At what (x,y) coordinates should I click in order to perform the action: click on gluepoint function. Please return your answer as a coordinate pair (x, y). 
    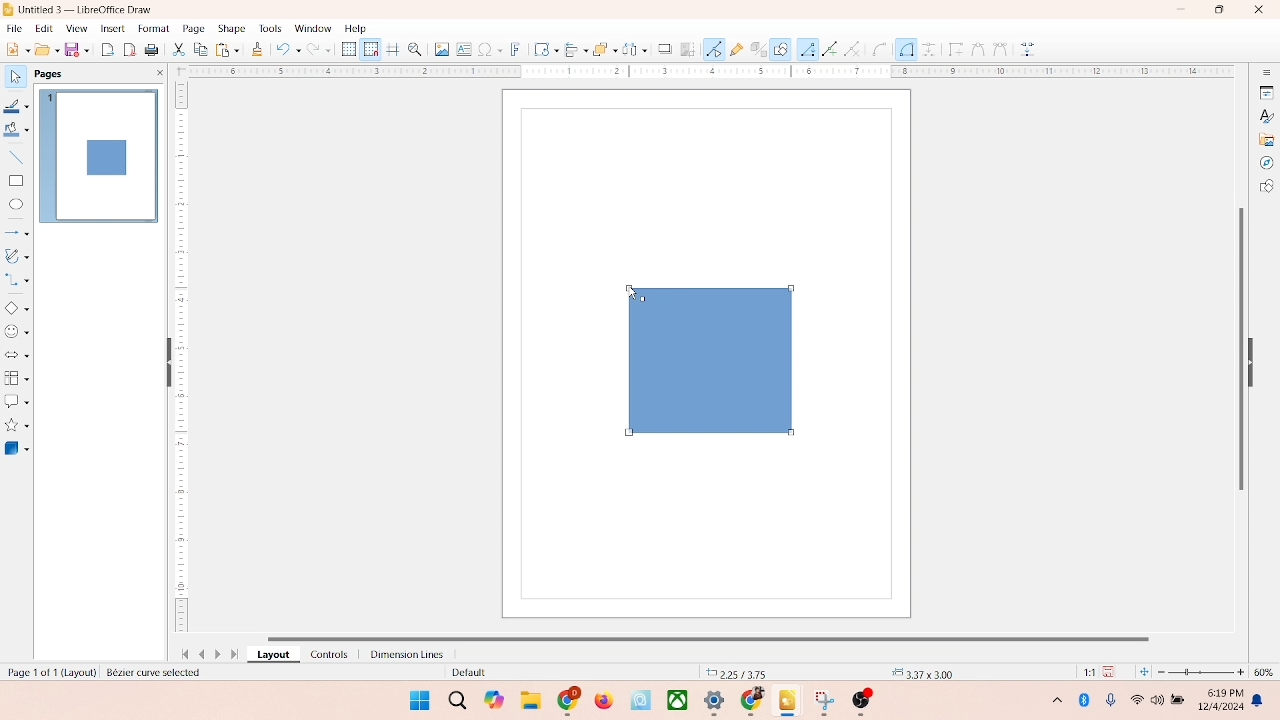
    Looking at the image, I should click on (735, 50).